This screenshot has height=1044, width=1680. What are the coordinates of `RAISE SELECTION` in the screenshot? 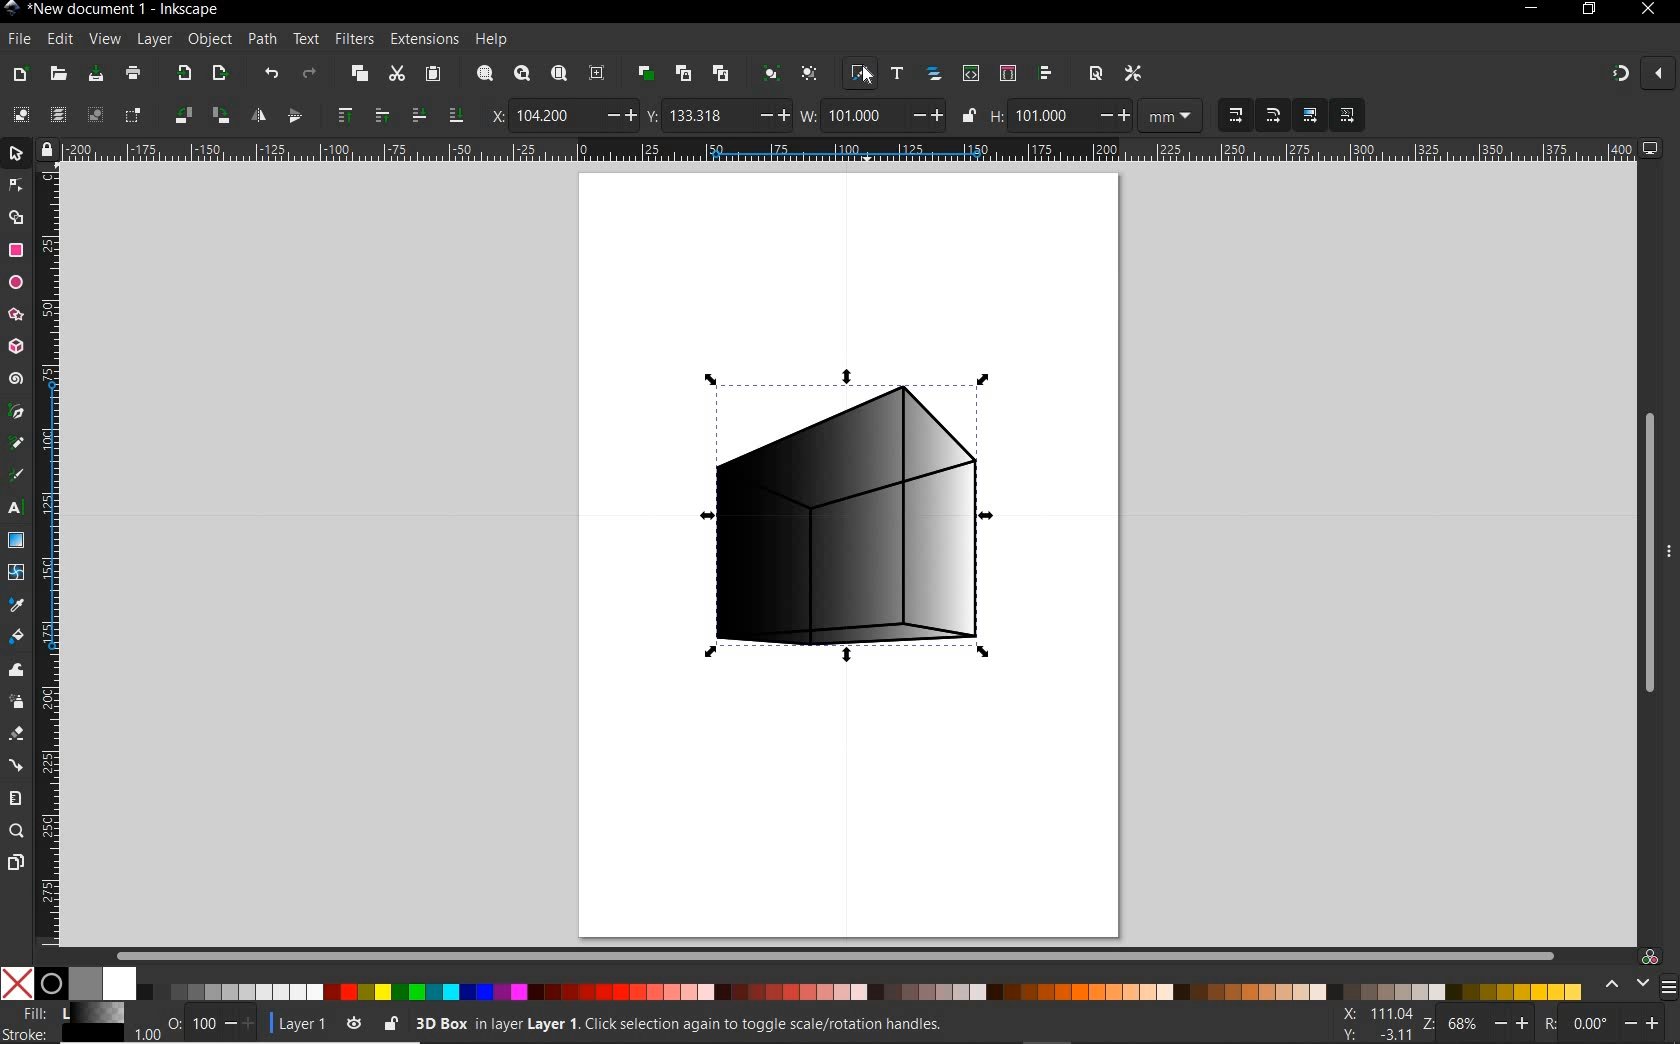 It's located at (381, 114).